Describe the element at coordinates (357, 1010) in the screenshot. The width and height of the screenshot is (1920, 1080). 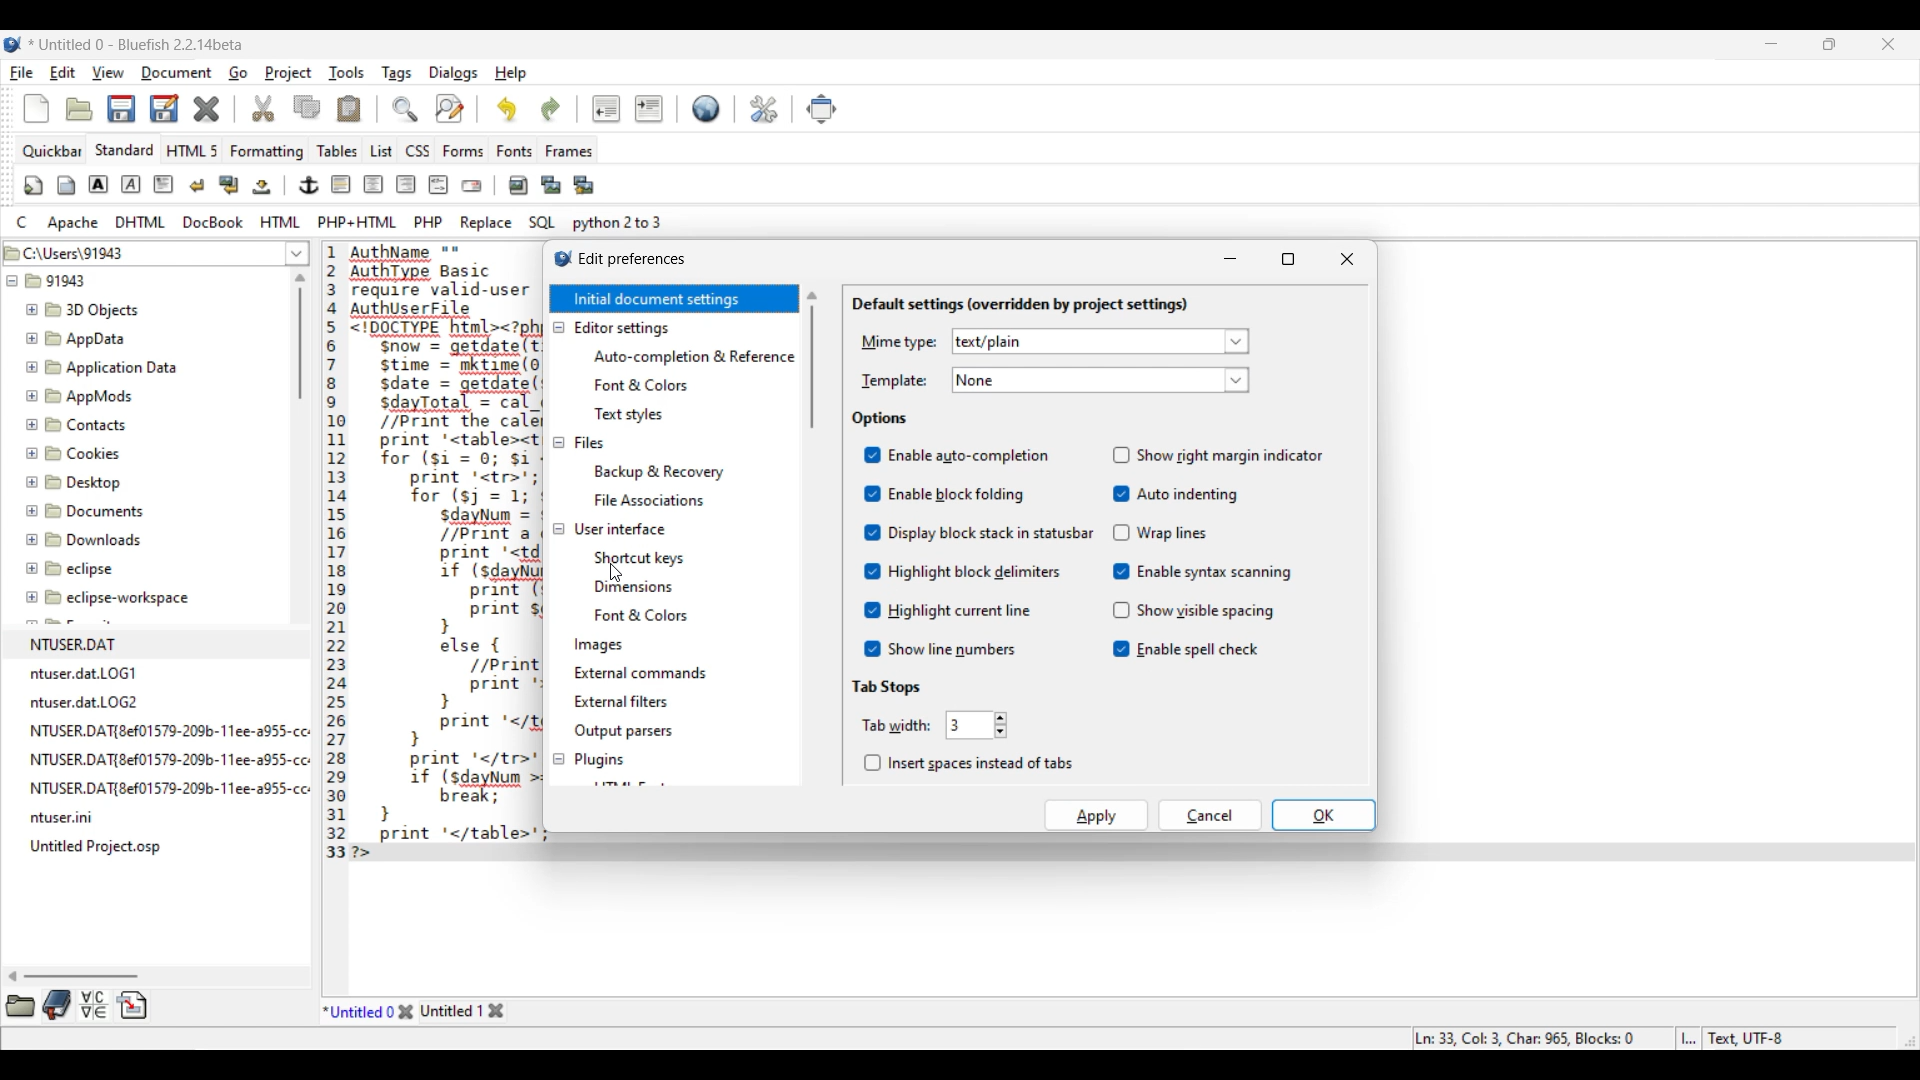
I see `Current tab` at that location.